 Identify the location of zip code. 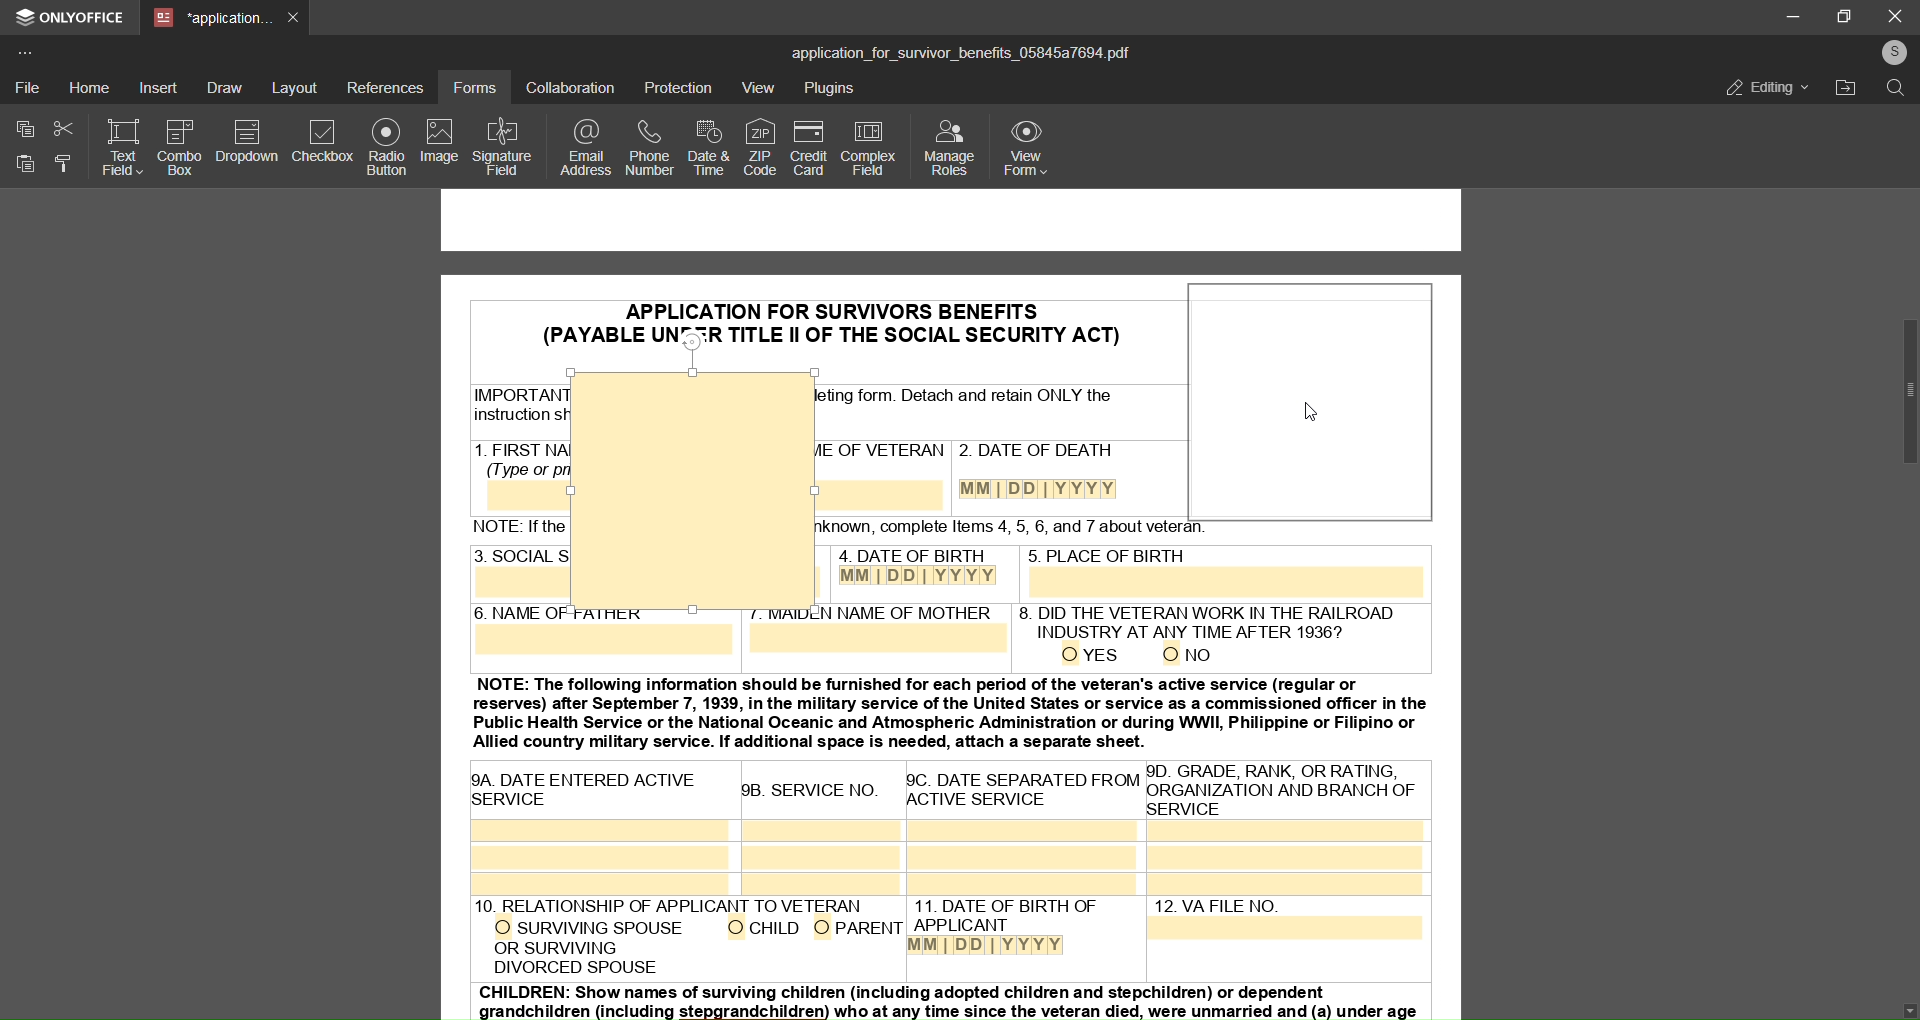
(757, 145).